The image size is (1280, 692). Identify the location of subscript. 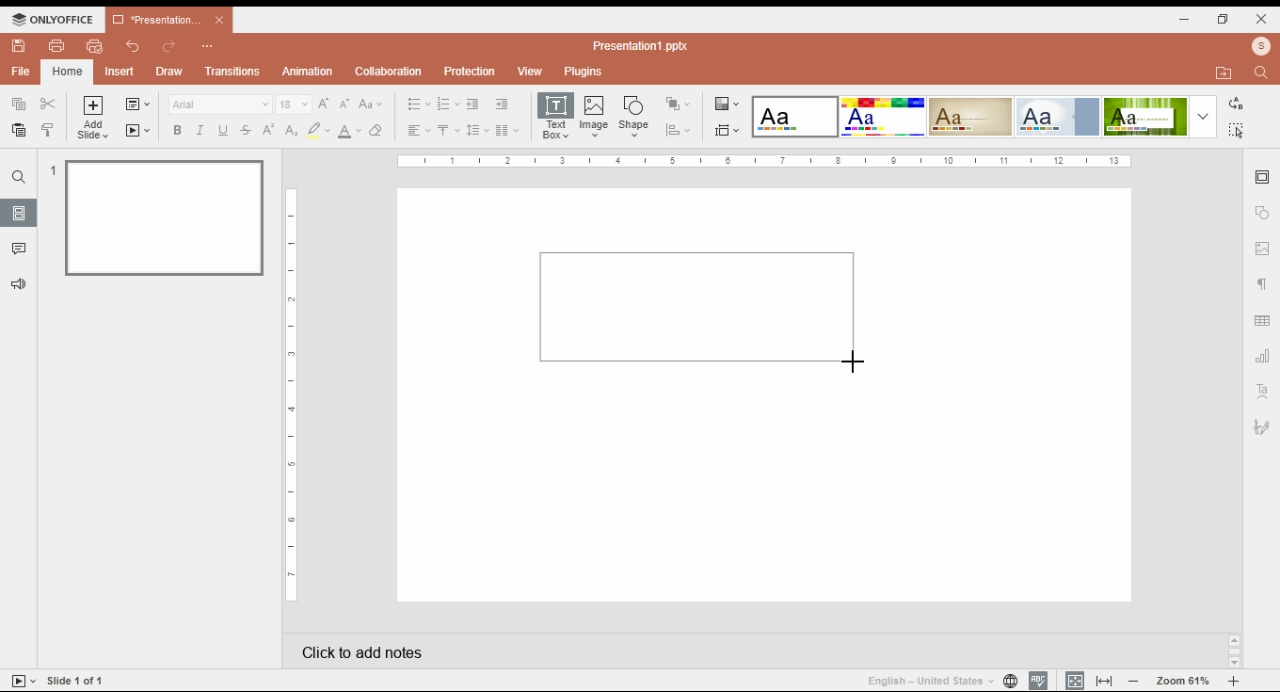
(291, 131).